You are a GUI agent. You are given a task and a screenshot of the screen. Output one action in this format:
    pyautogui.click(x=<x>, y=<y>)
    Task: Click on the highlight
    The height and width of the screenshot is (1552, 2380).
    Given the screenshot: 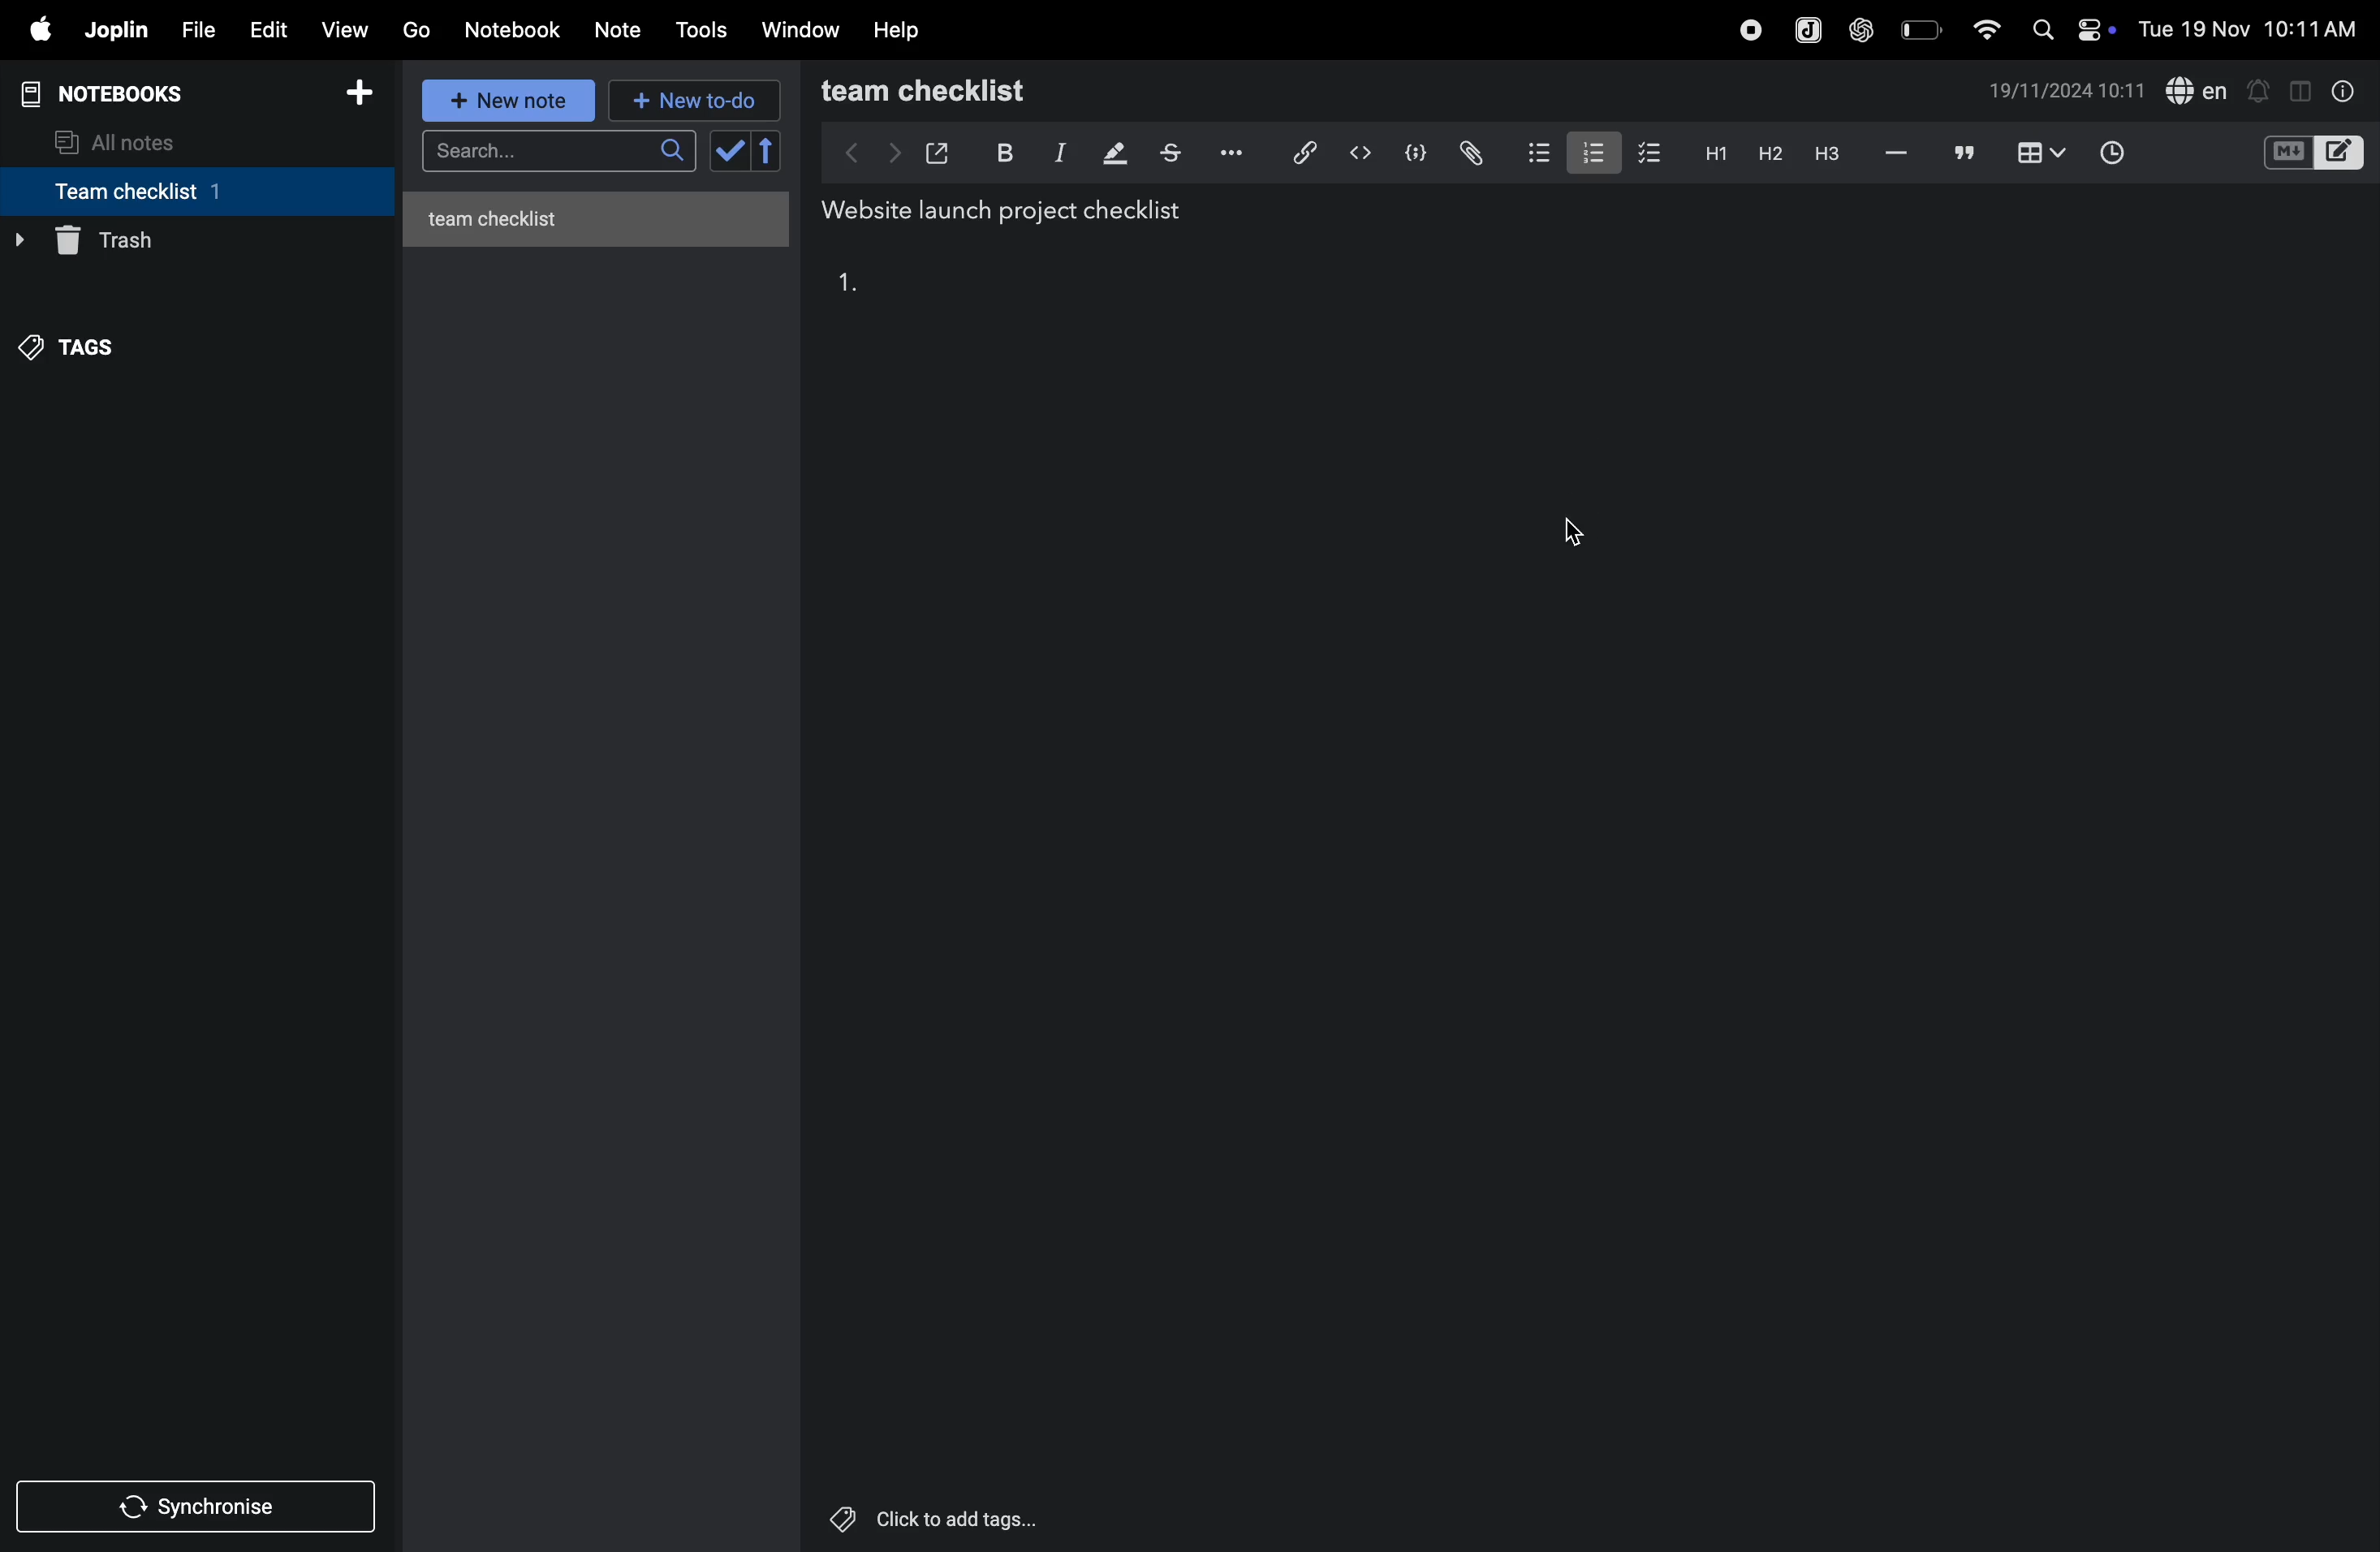 What is the action you would take?
    pyautogui.click(x=1112, y=154)
    